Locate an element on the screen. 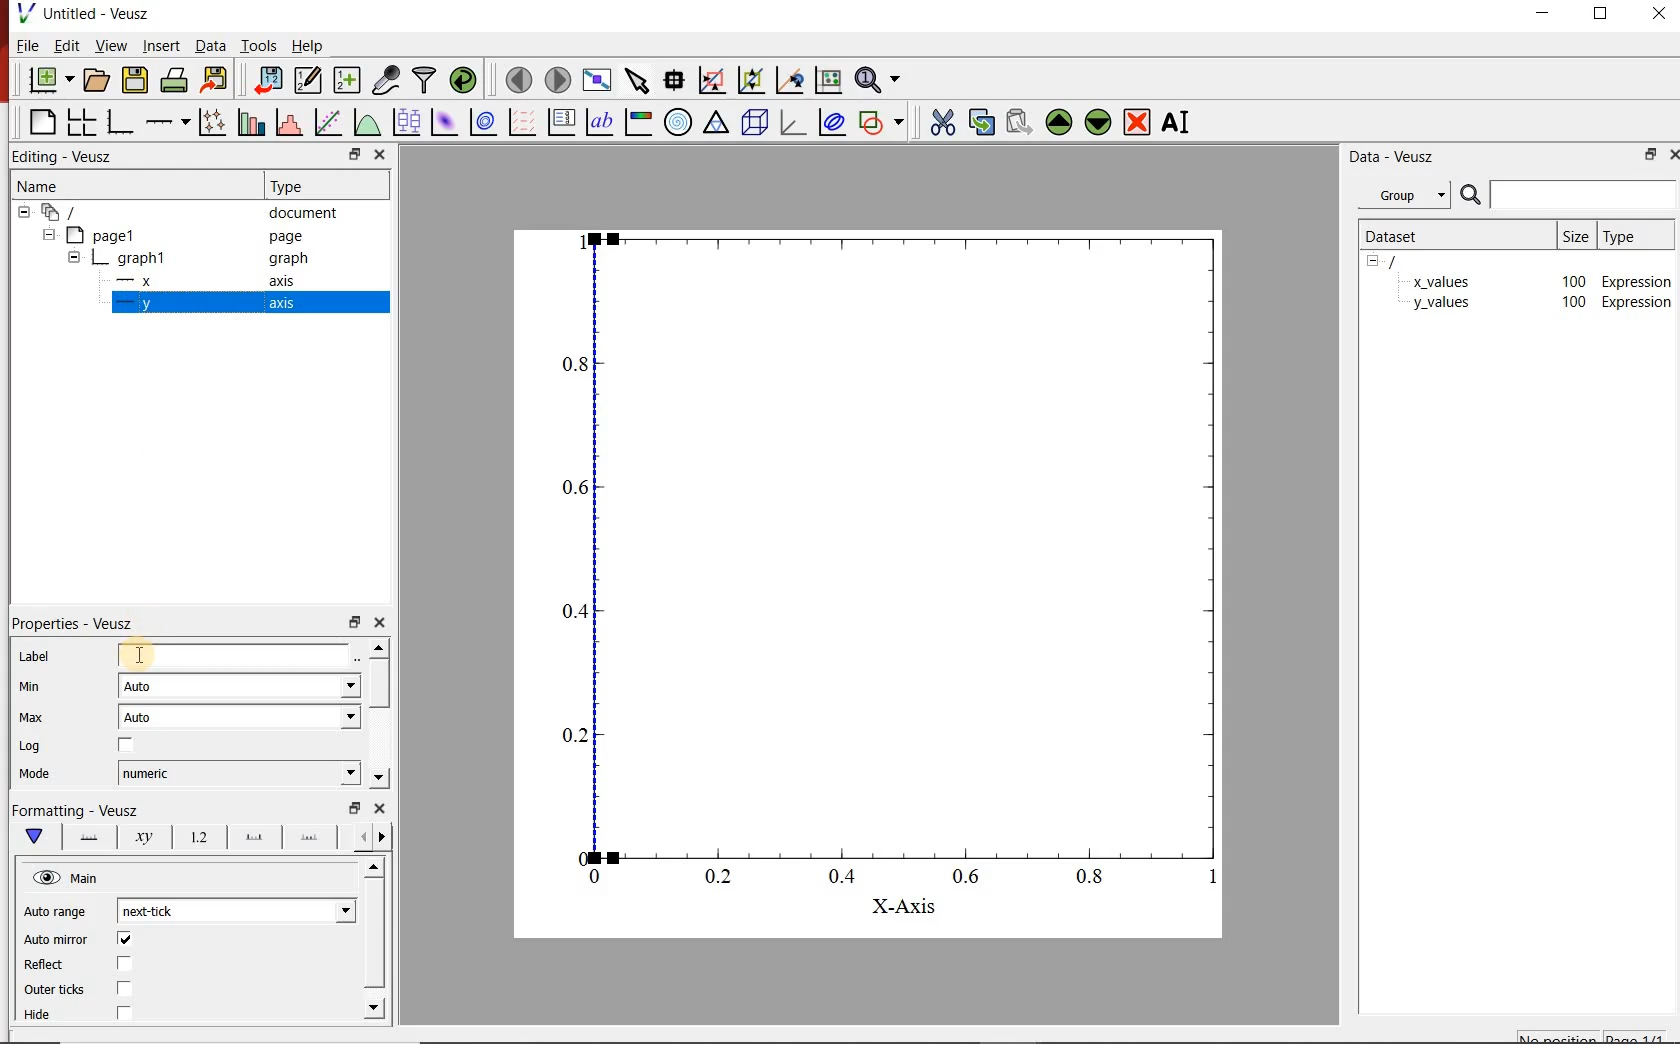 Image resolution: width=1680 pixels, height=1044 pixels. filter data is located at coordinates (425, 80).